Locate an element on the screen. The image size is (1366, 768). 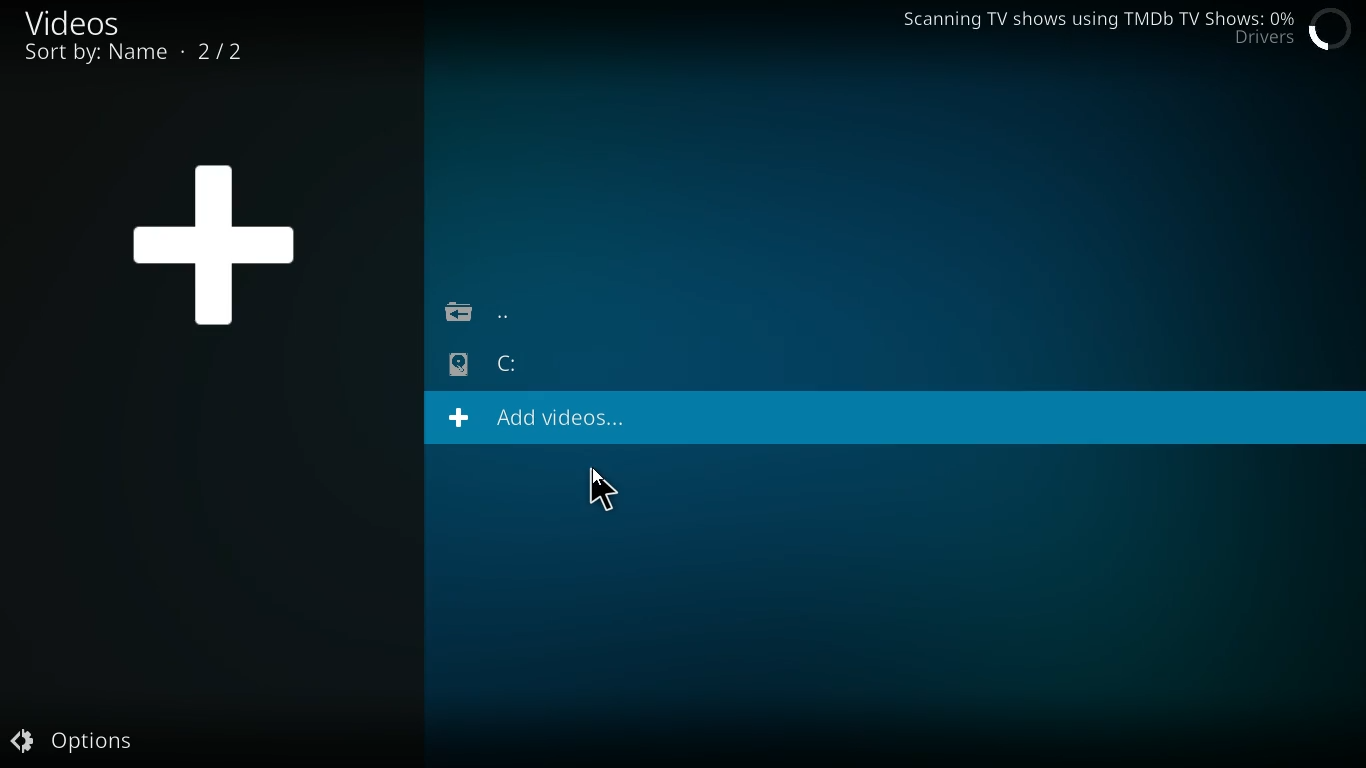
Cursor is located at coordinates (603, 489).